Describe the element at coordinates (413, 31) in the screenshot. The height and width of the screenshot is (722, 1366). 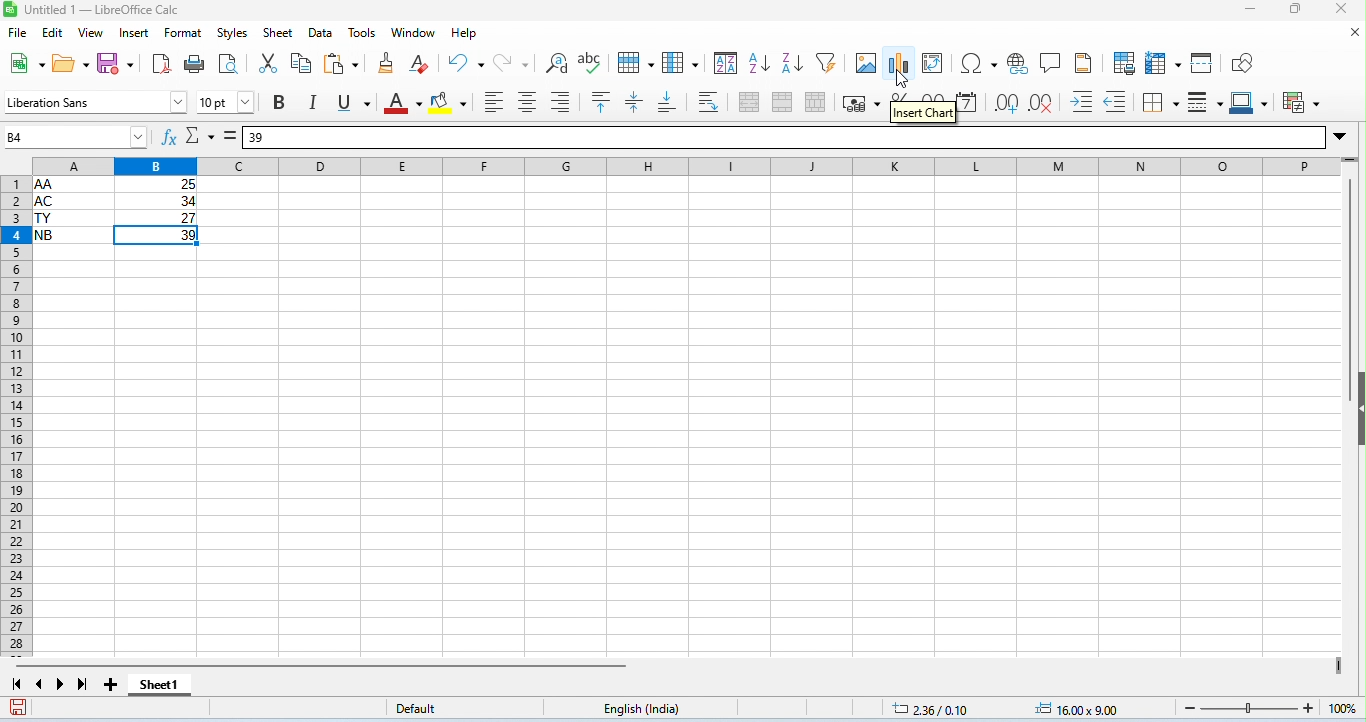
I see `window` at that location.